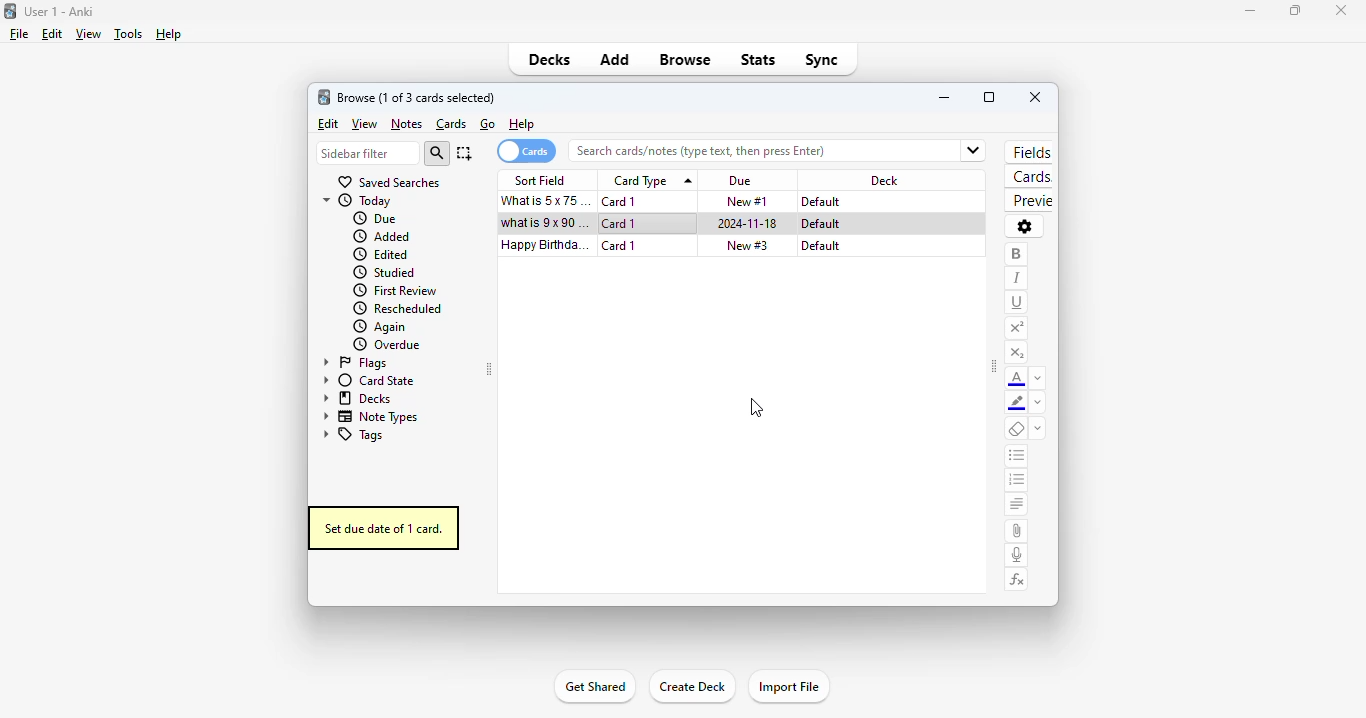  I want to click on underline, so click(1018, 304).